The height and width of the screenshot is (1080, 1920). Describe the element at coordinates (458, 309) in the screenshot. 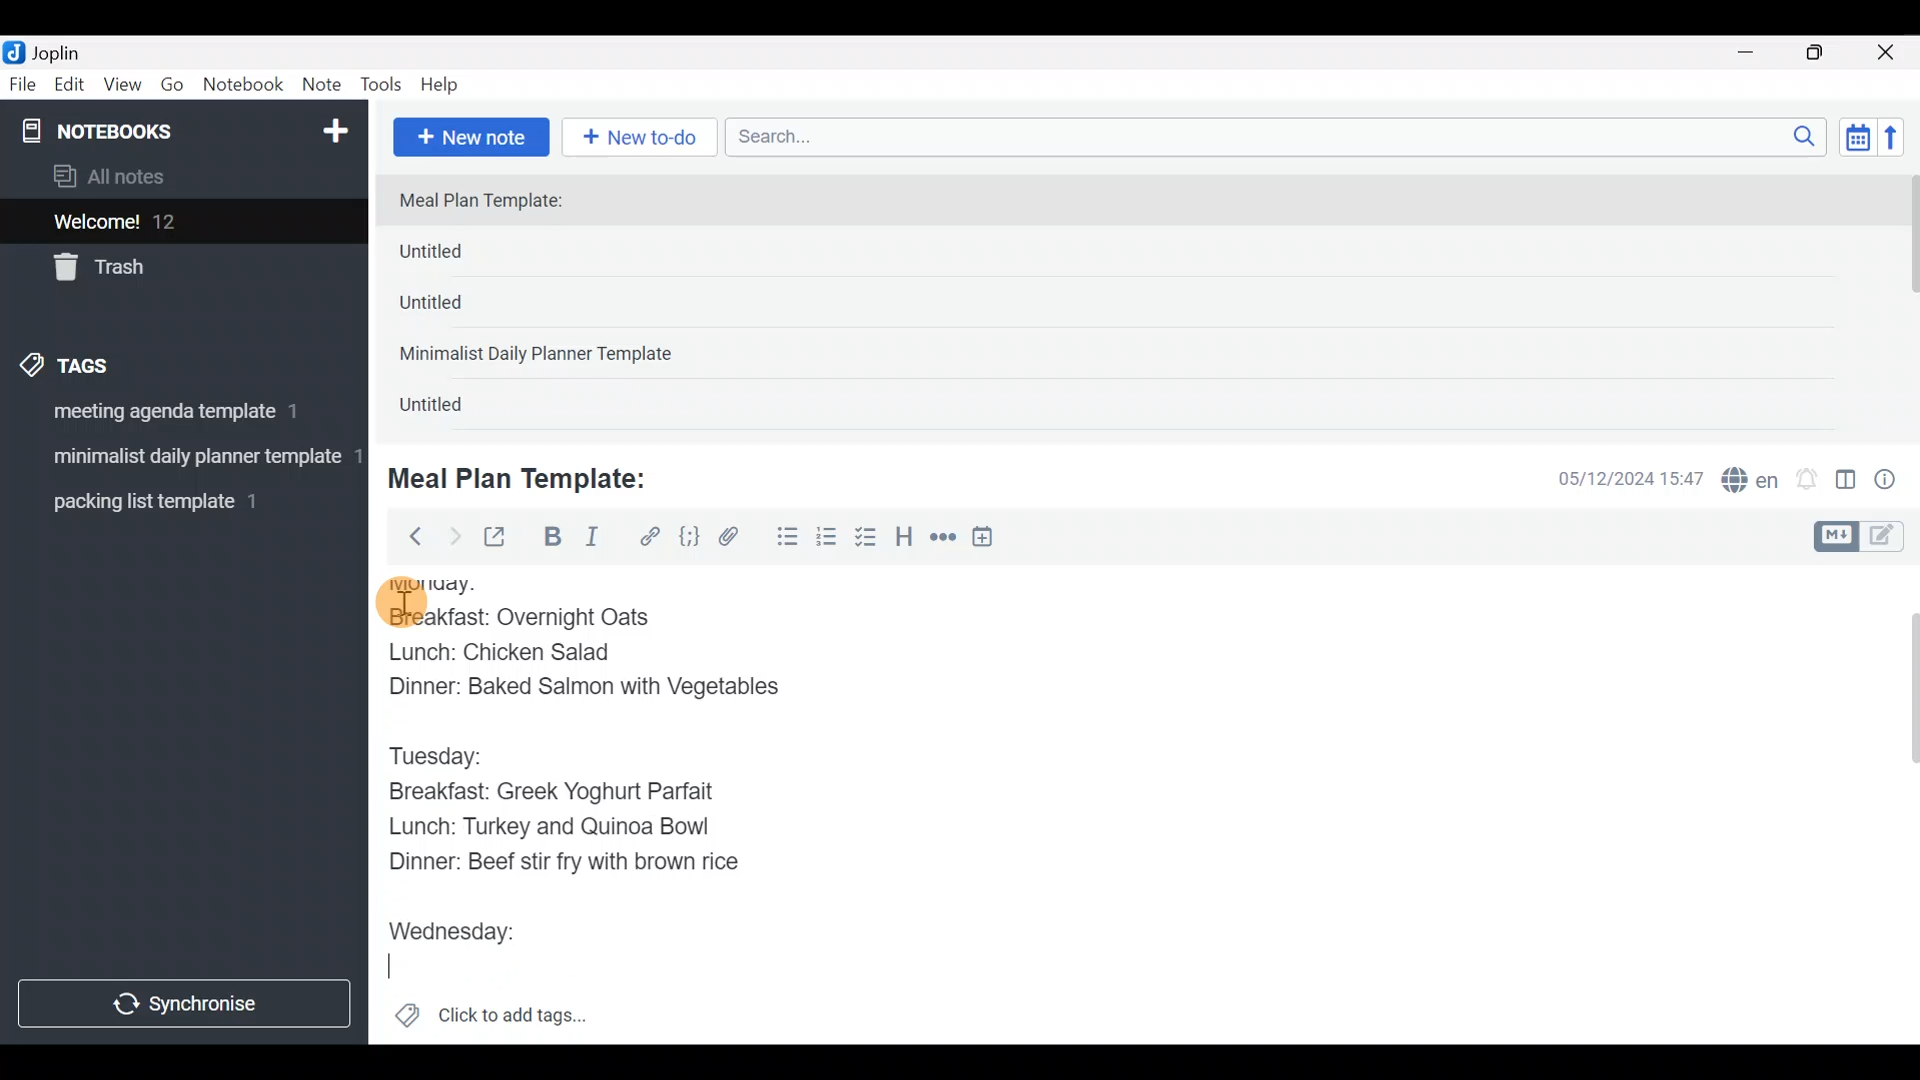

I see `Untitled` at that location.